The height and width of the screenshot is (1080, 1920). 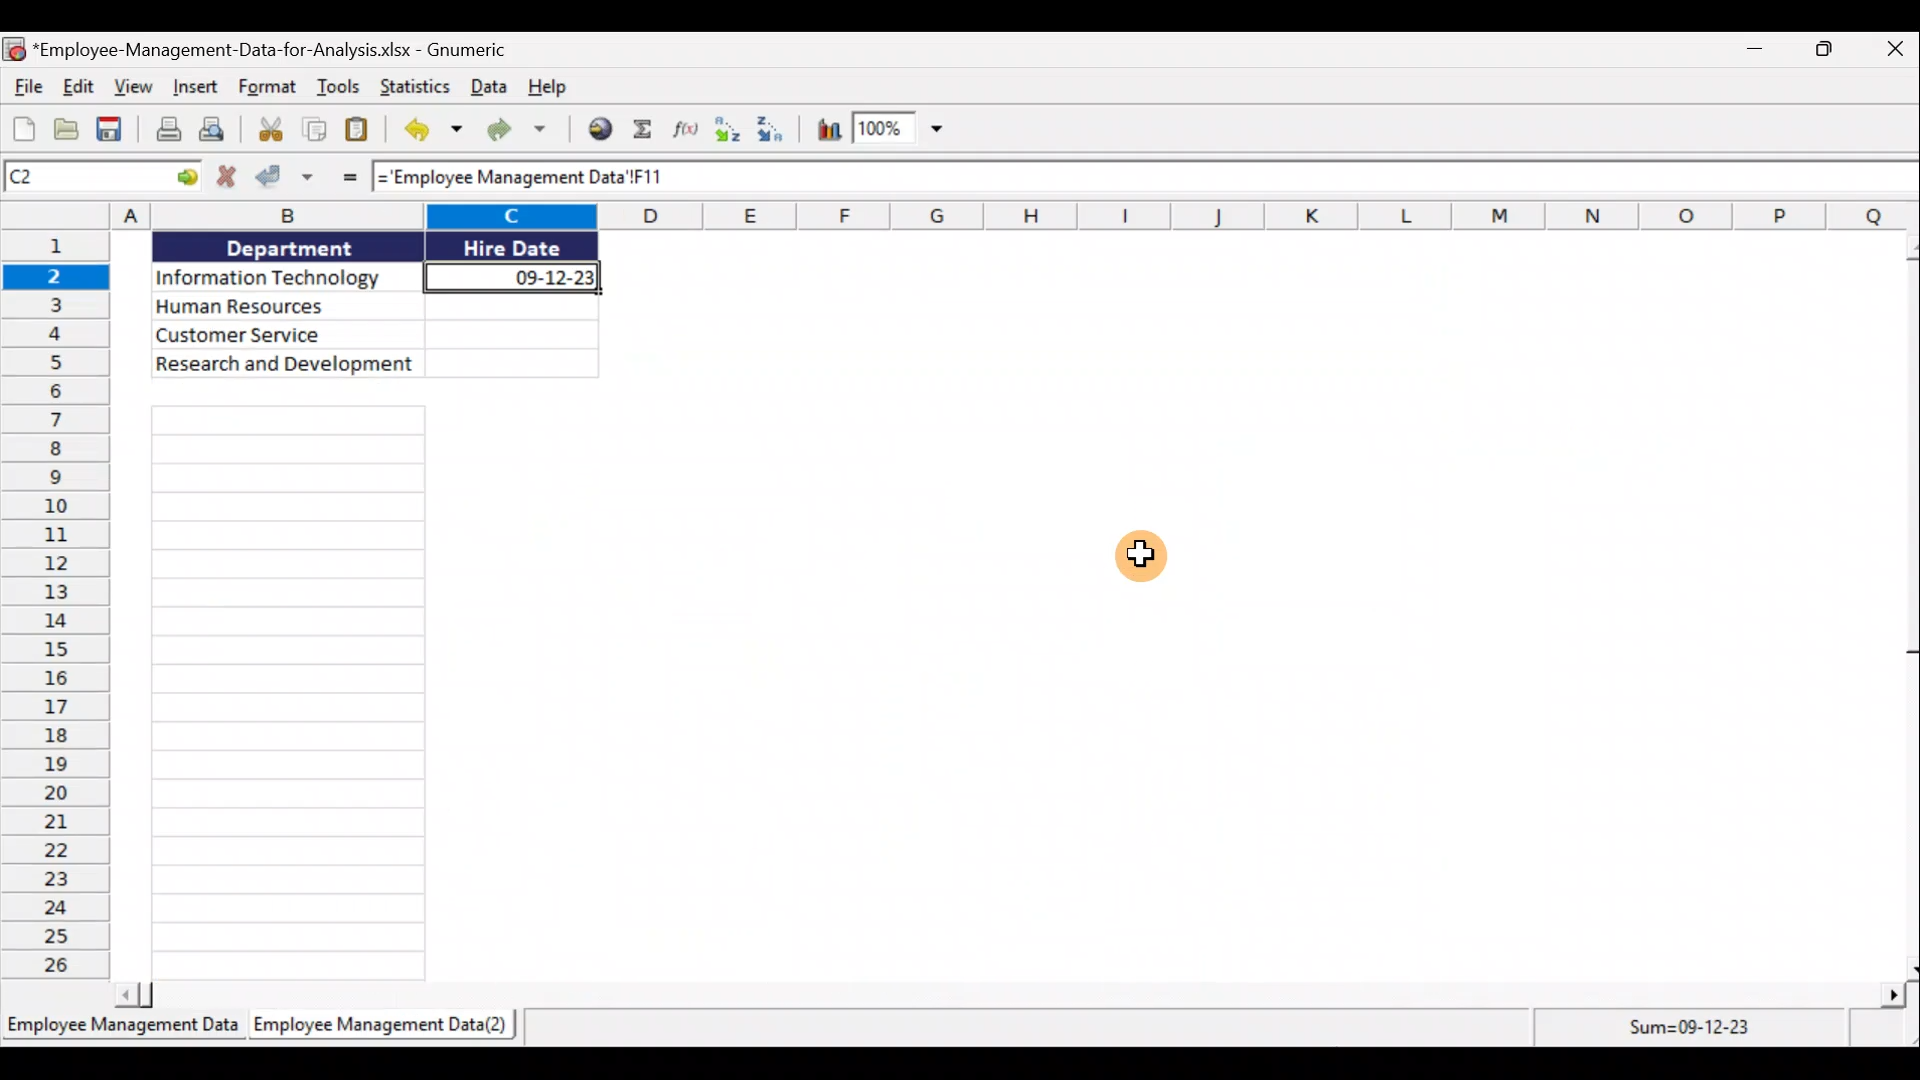 What do you see at coordinates (217, 130) in the screenshot?
I see `Print preview` at bounding box center [217, 130].